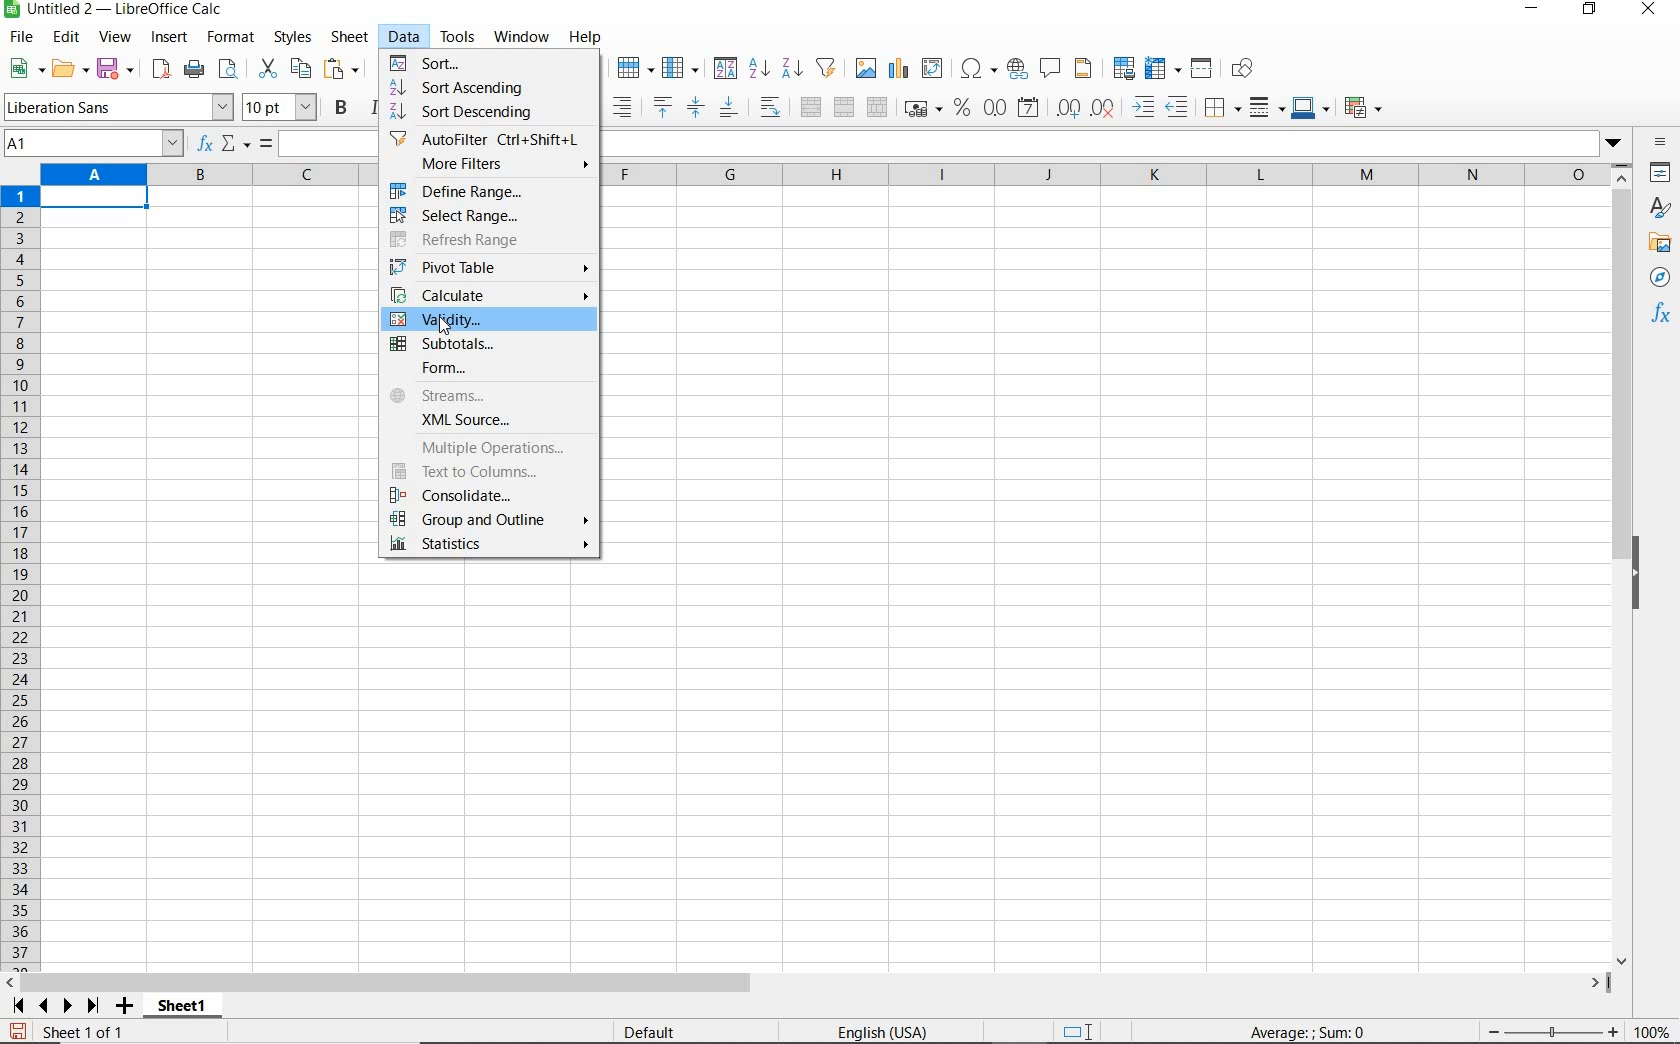 This screenshot has height=1044, width=1680. What do you see at coordinates (1104, 107) in the screenshot?
I see `delete decimal place` at bounding box center [1104, 107].